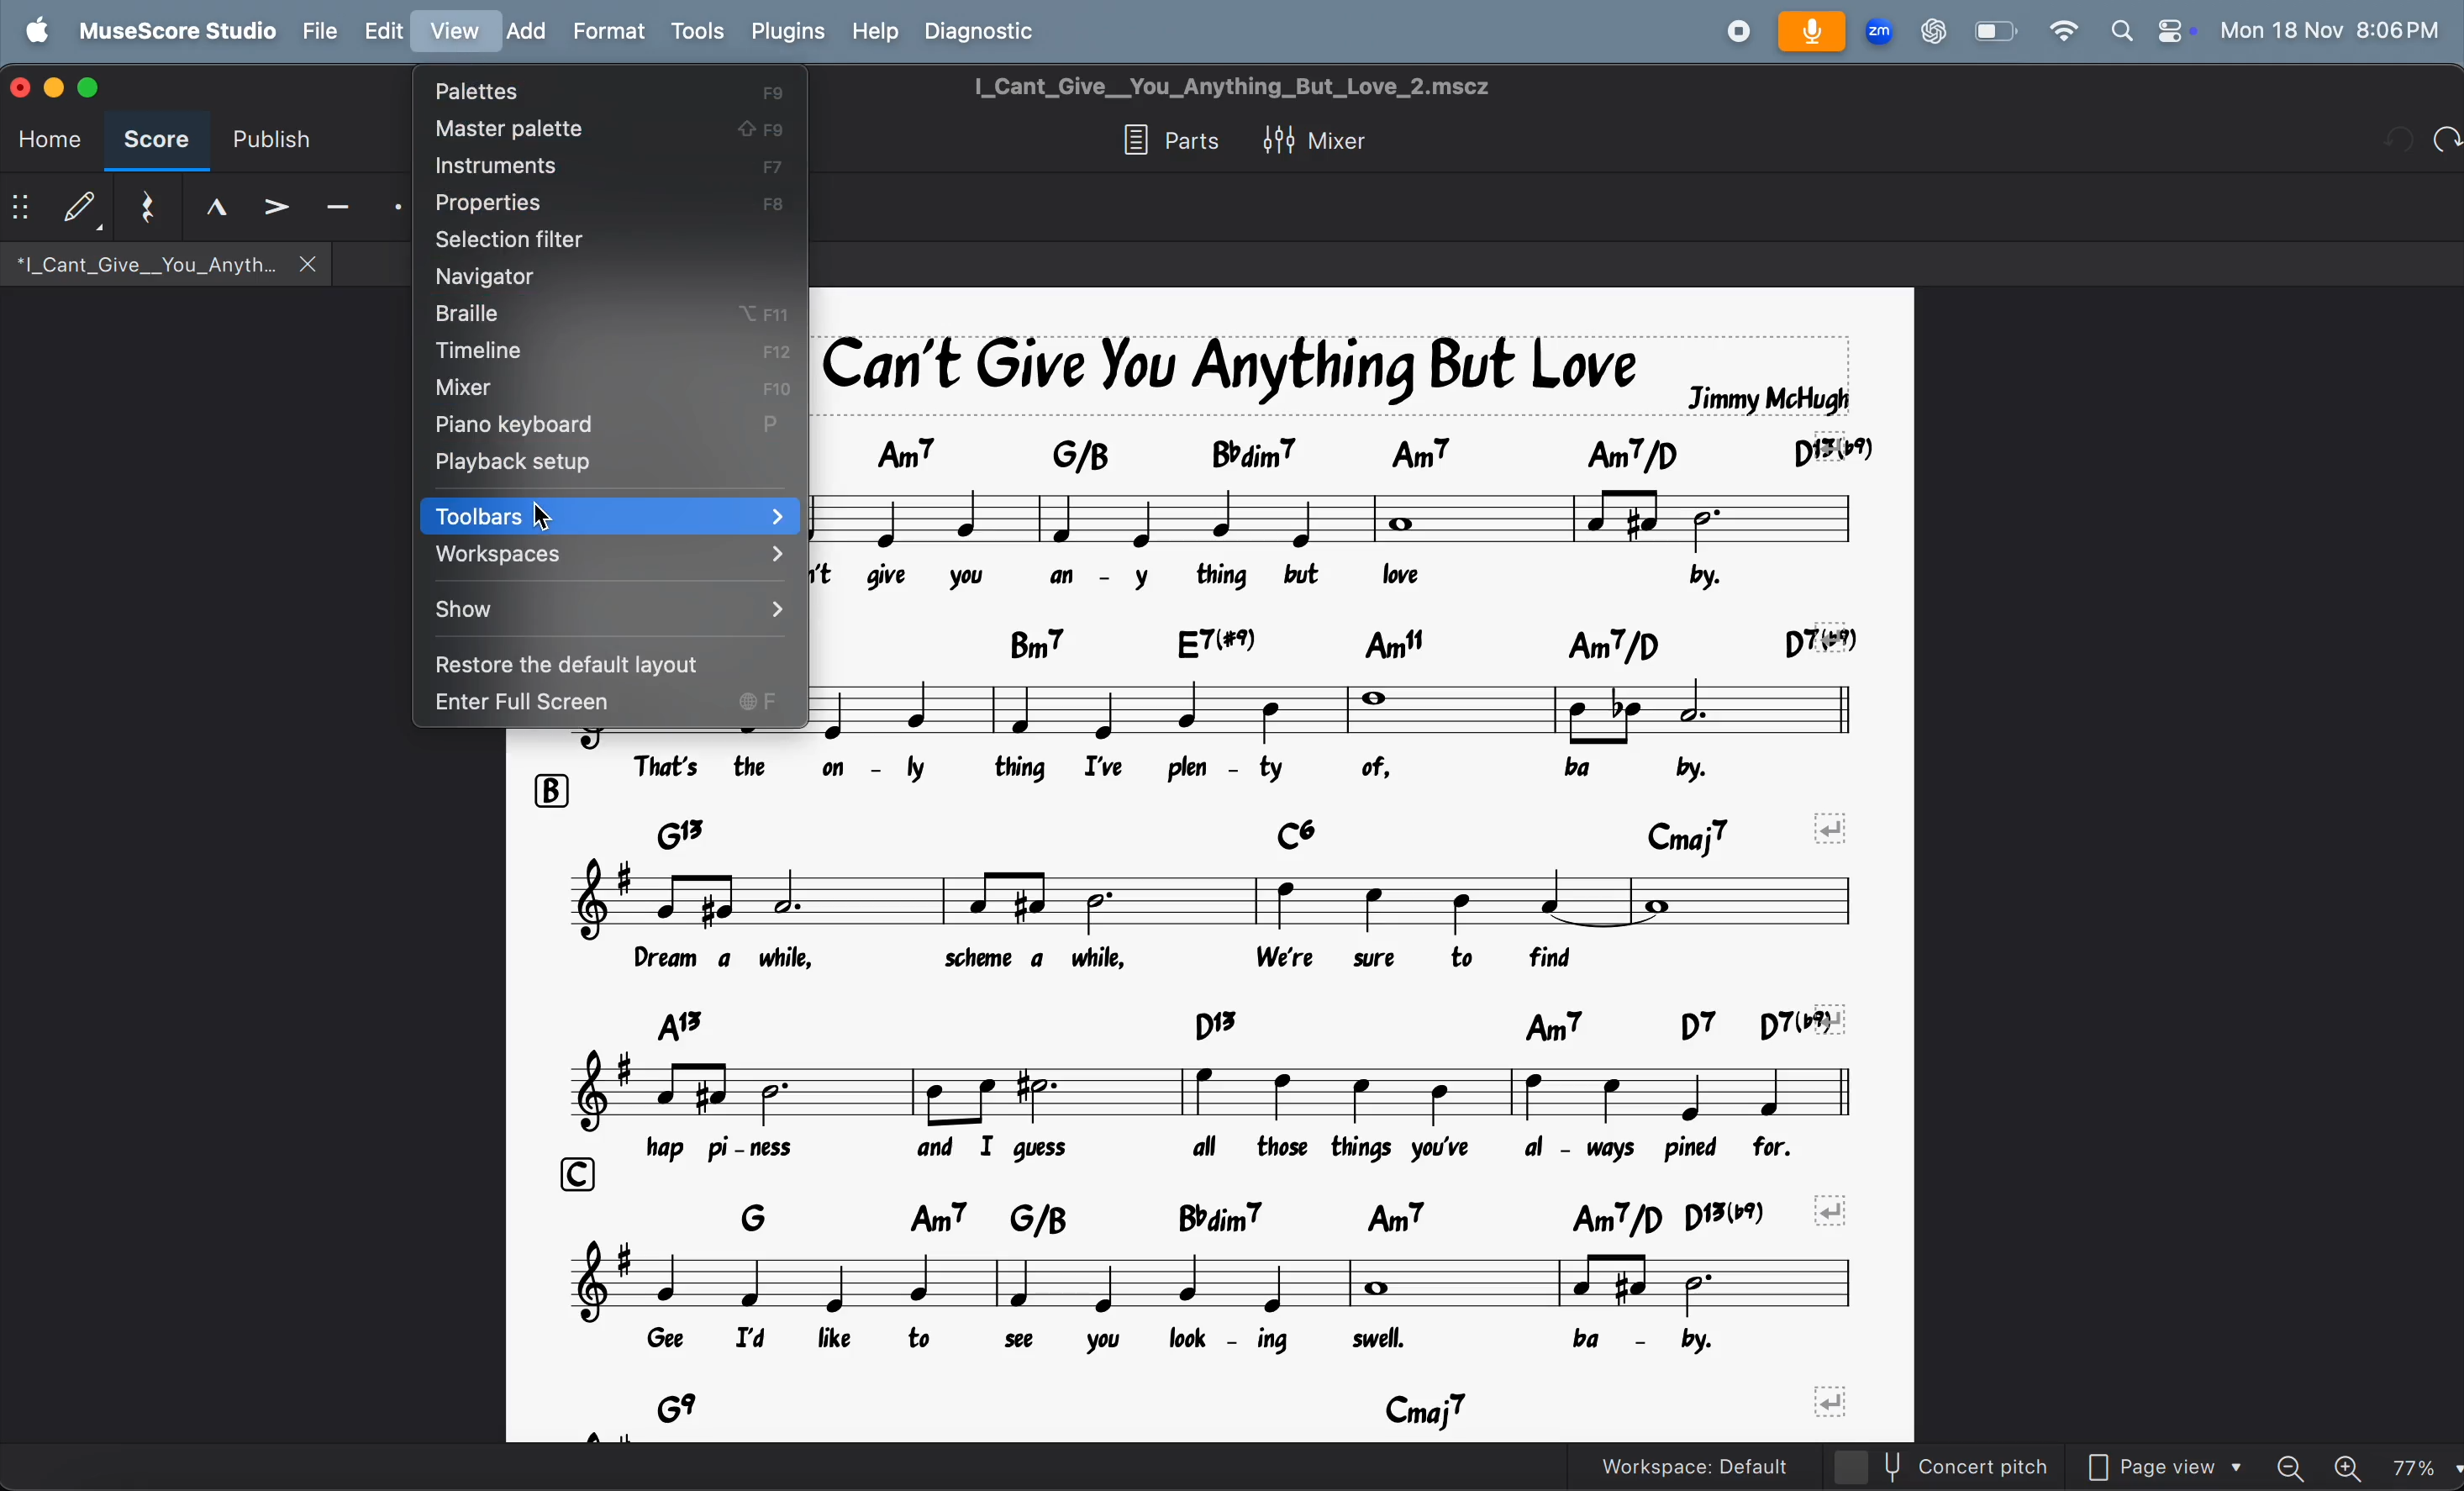 The height and width of the screenshot is (1491, 2464). Describe the element at coordinates (2061, 34) in the screenshot. I see `wifi` at that location.